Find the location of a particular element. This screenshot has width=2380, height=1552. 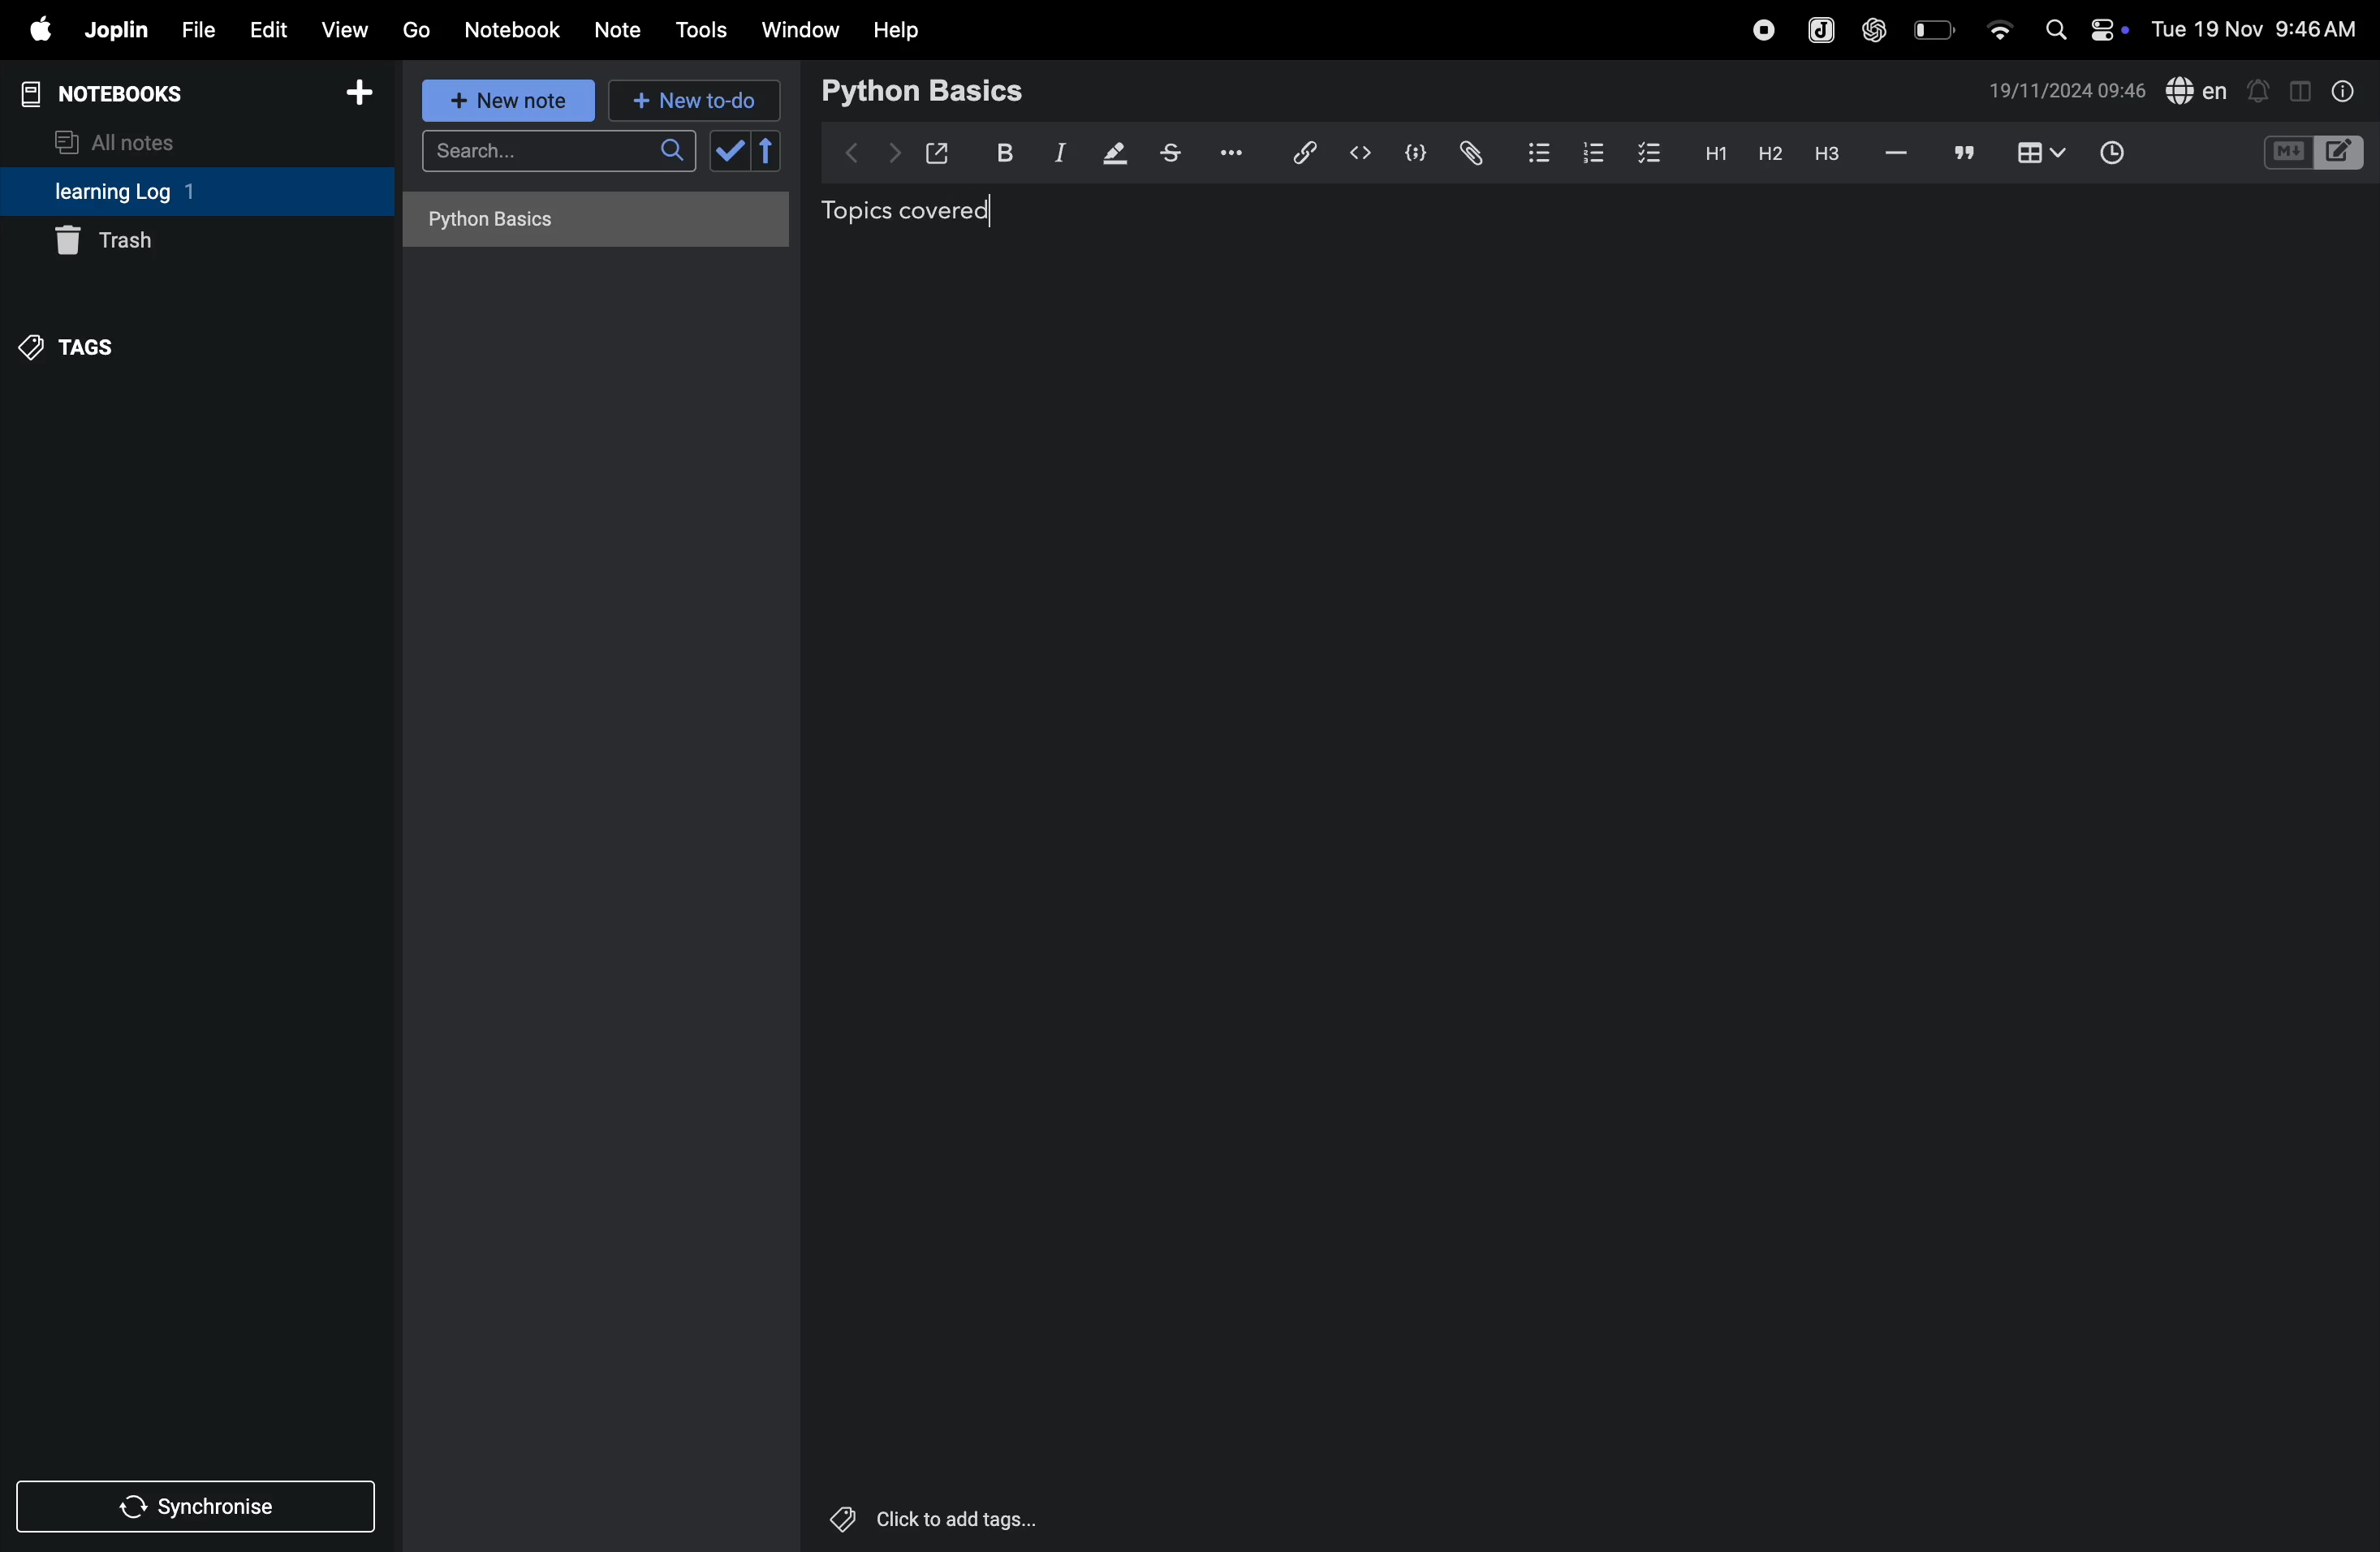

h1 is located at coordinates (1710, 153).